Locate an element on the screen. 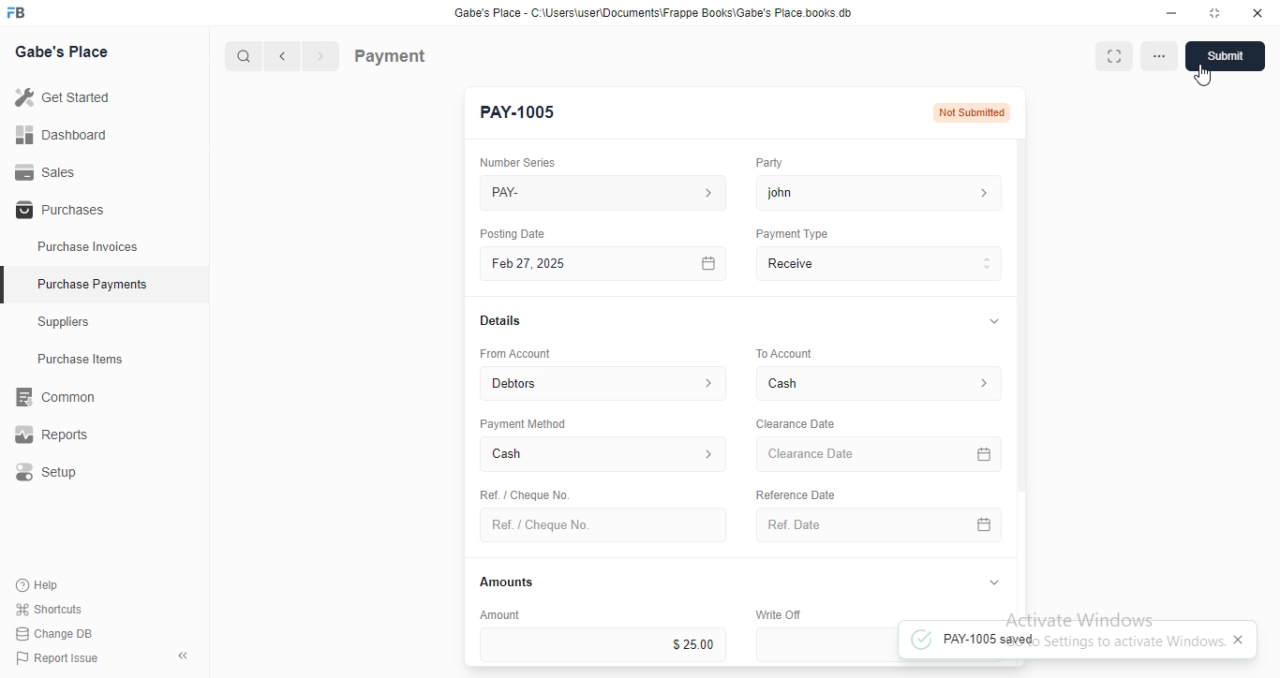  Rit
Common is located at coordinates (55, 398).